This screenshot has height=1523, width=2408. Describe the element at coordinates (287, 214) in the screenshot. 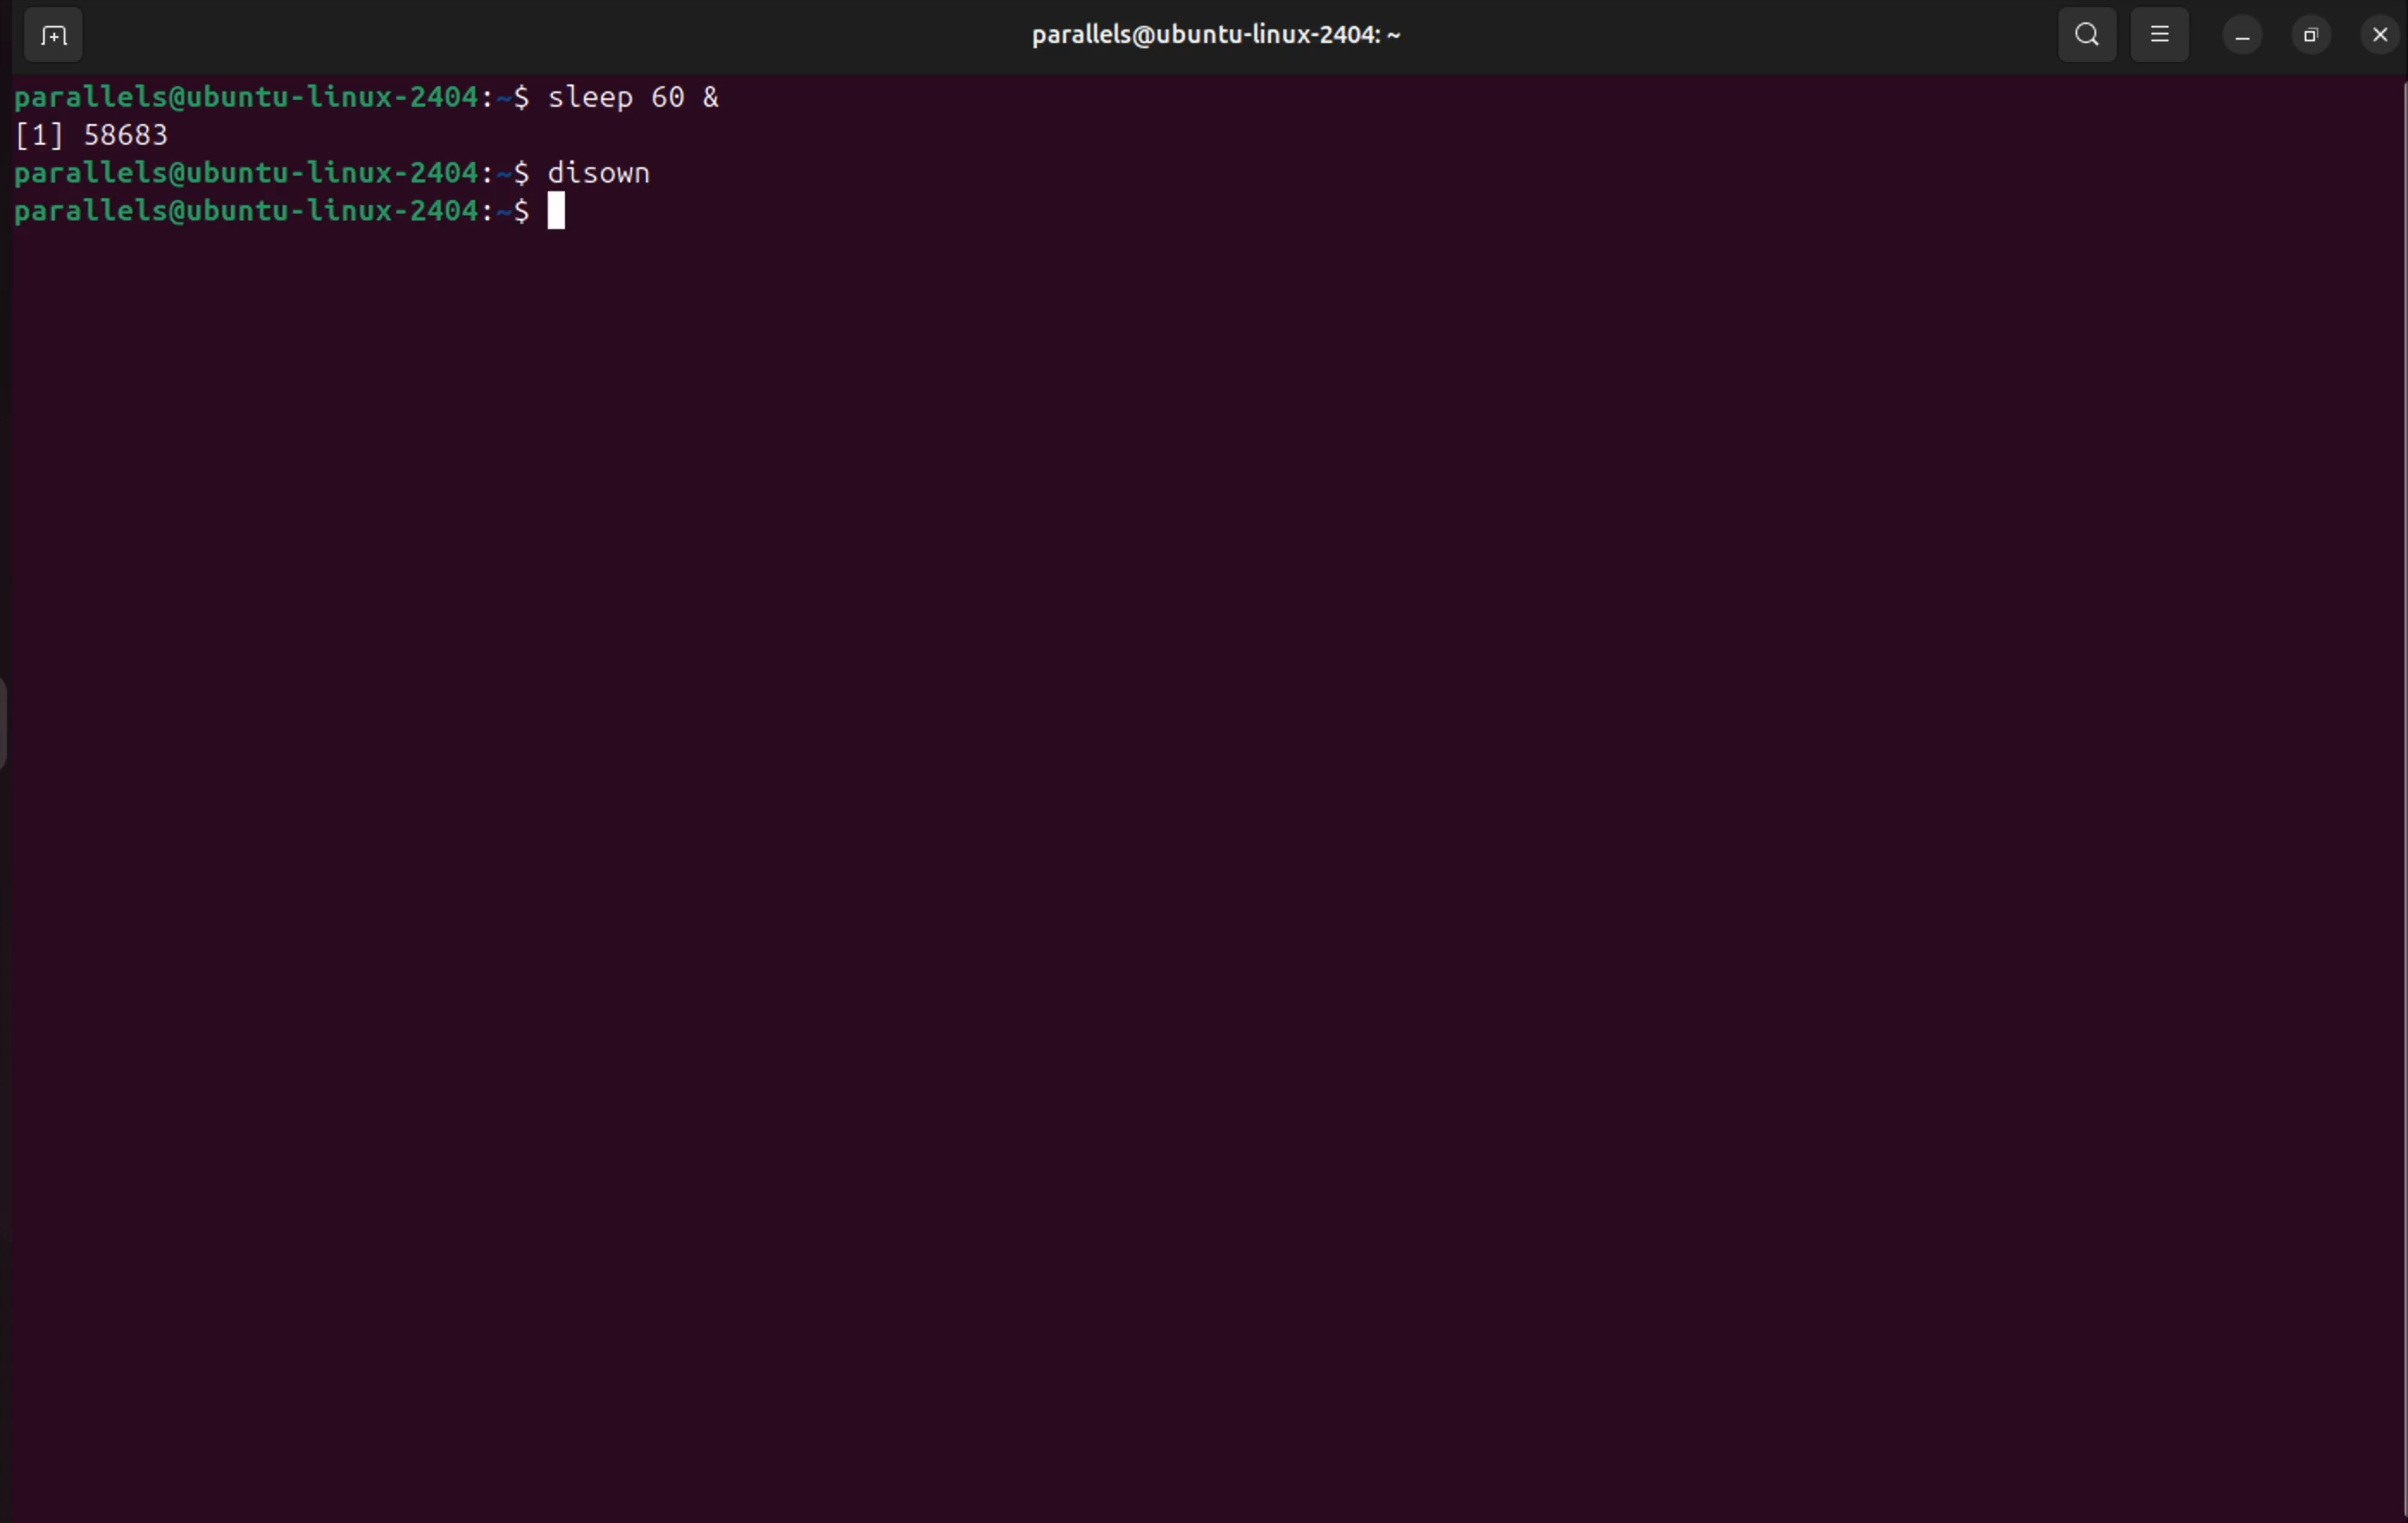

I see `parallels@ubuntu-linux-2404: ~$` at that location.